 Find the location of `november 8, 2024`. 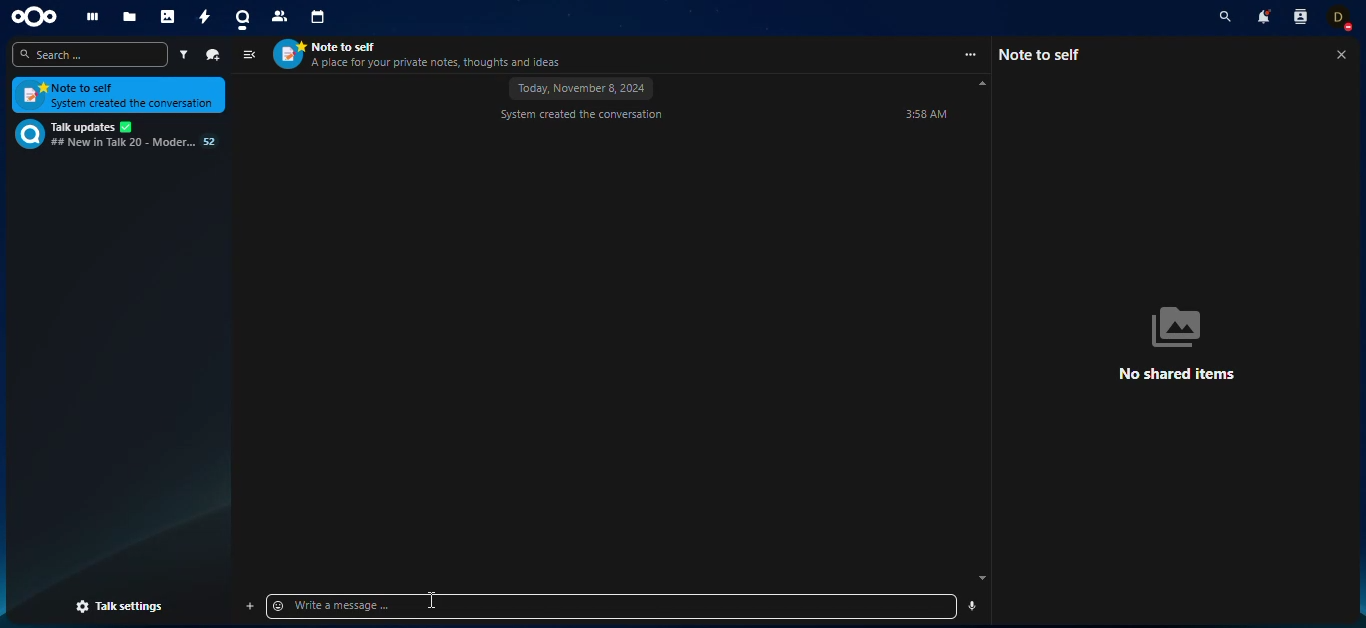

november 8, 2024 is located at coordinates (586, 89).